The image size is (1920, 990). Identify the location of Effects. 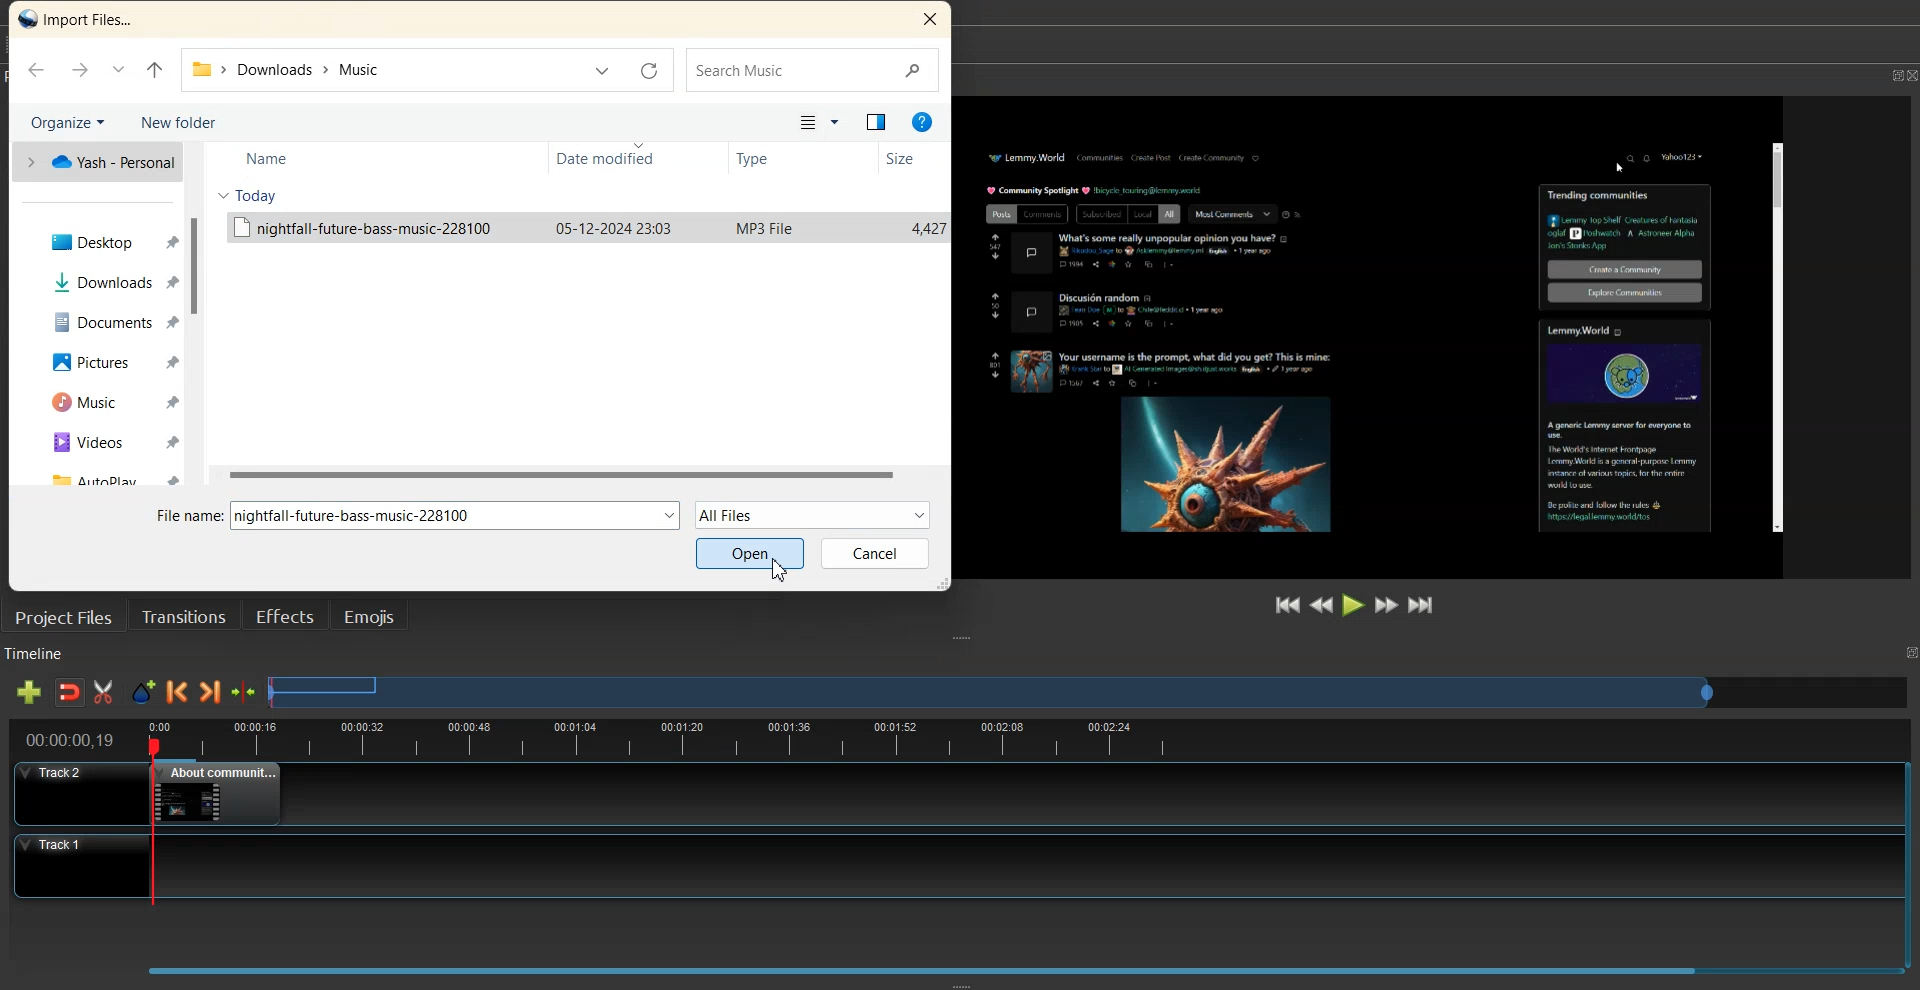
(284, 614).